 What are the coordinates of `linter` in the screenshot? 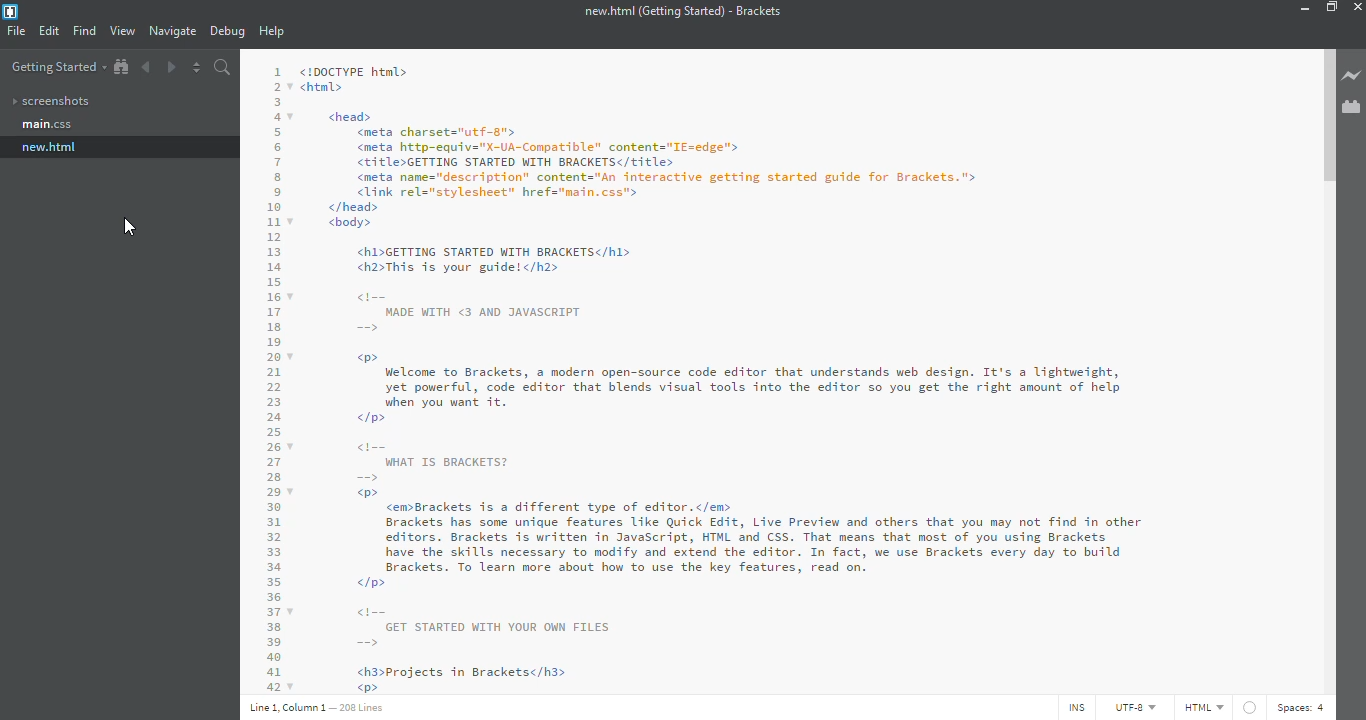 It's located at (1249, 707).